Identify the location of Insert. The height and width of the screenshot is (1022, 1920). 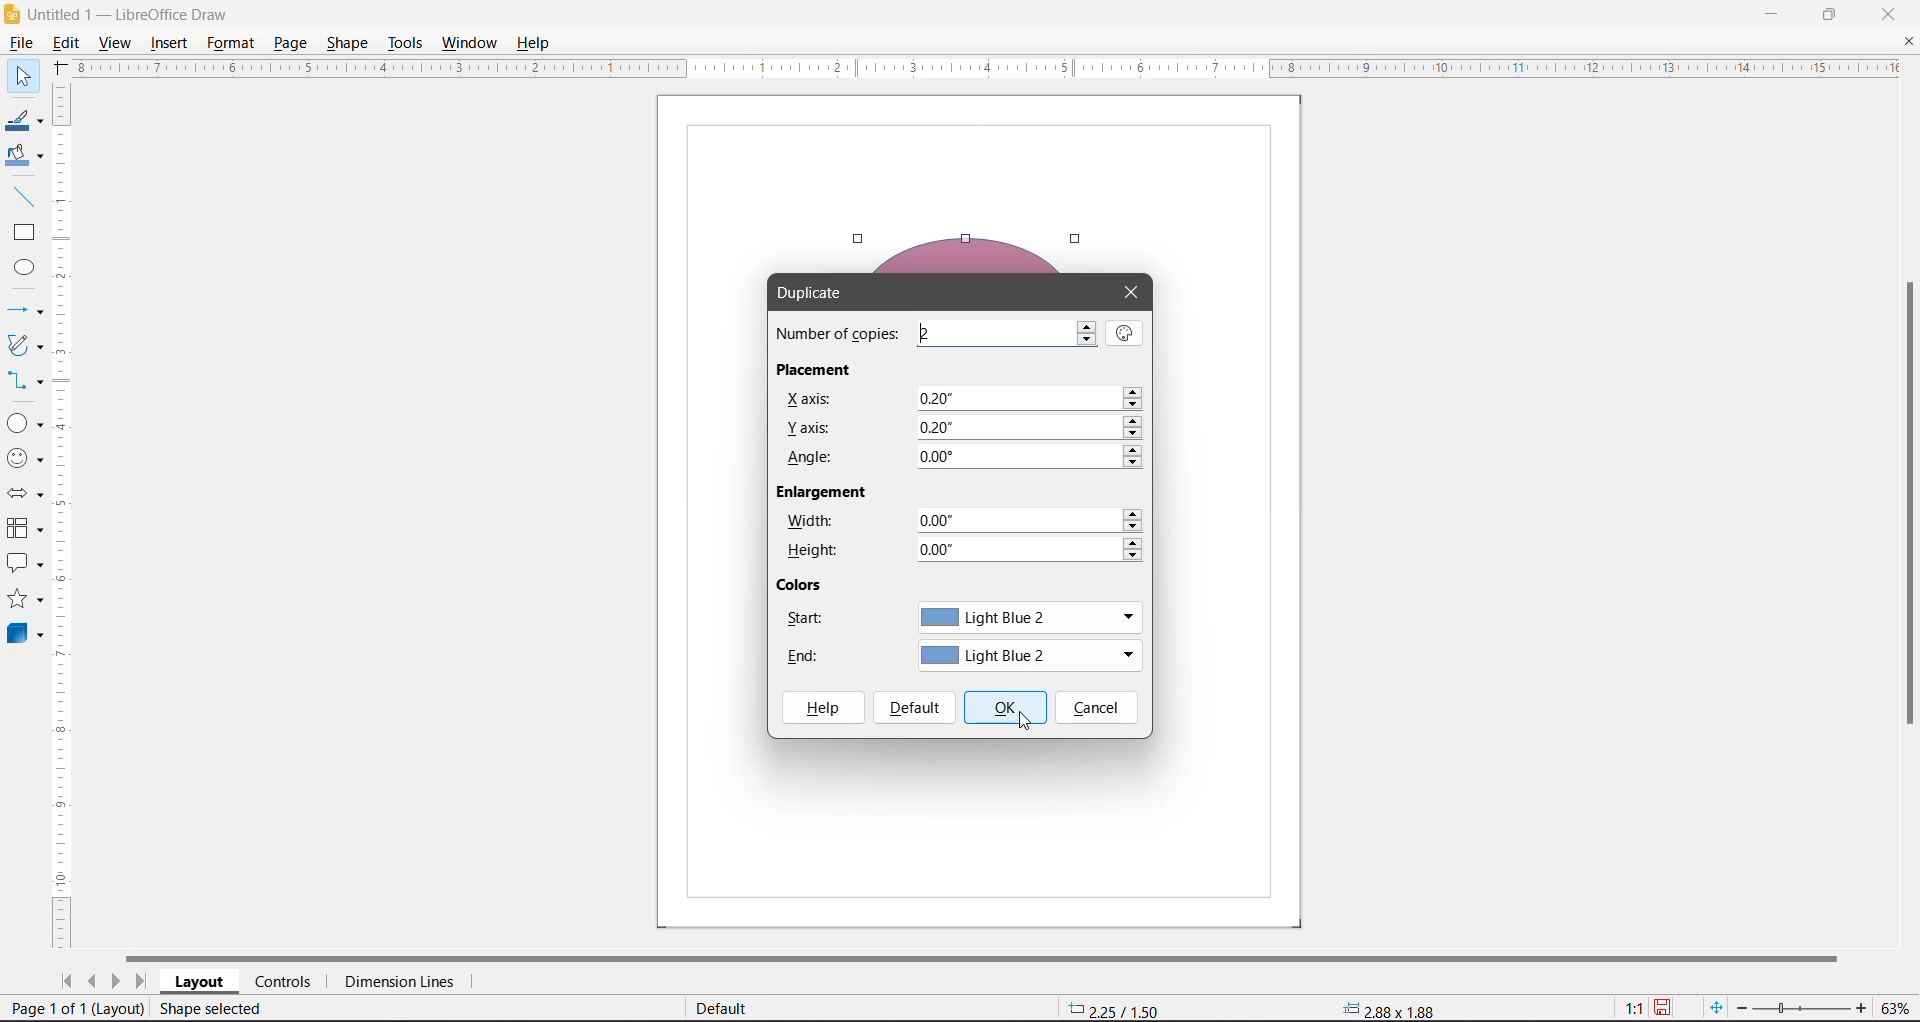
(170, 41).